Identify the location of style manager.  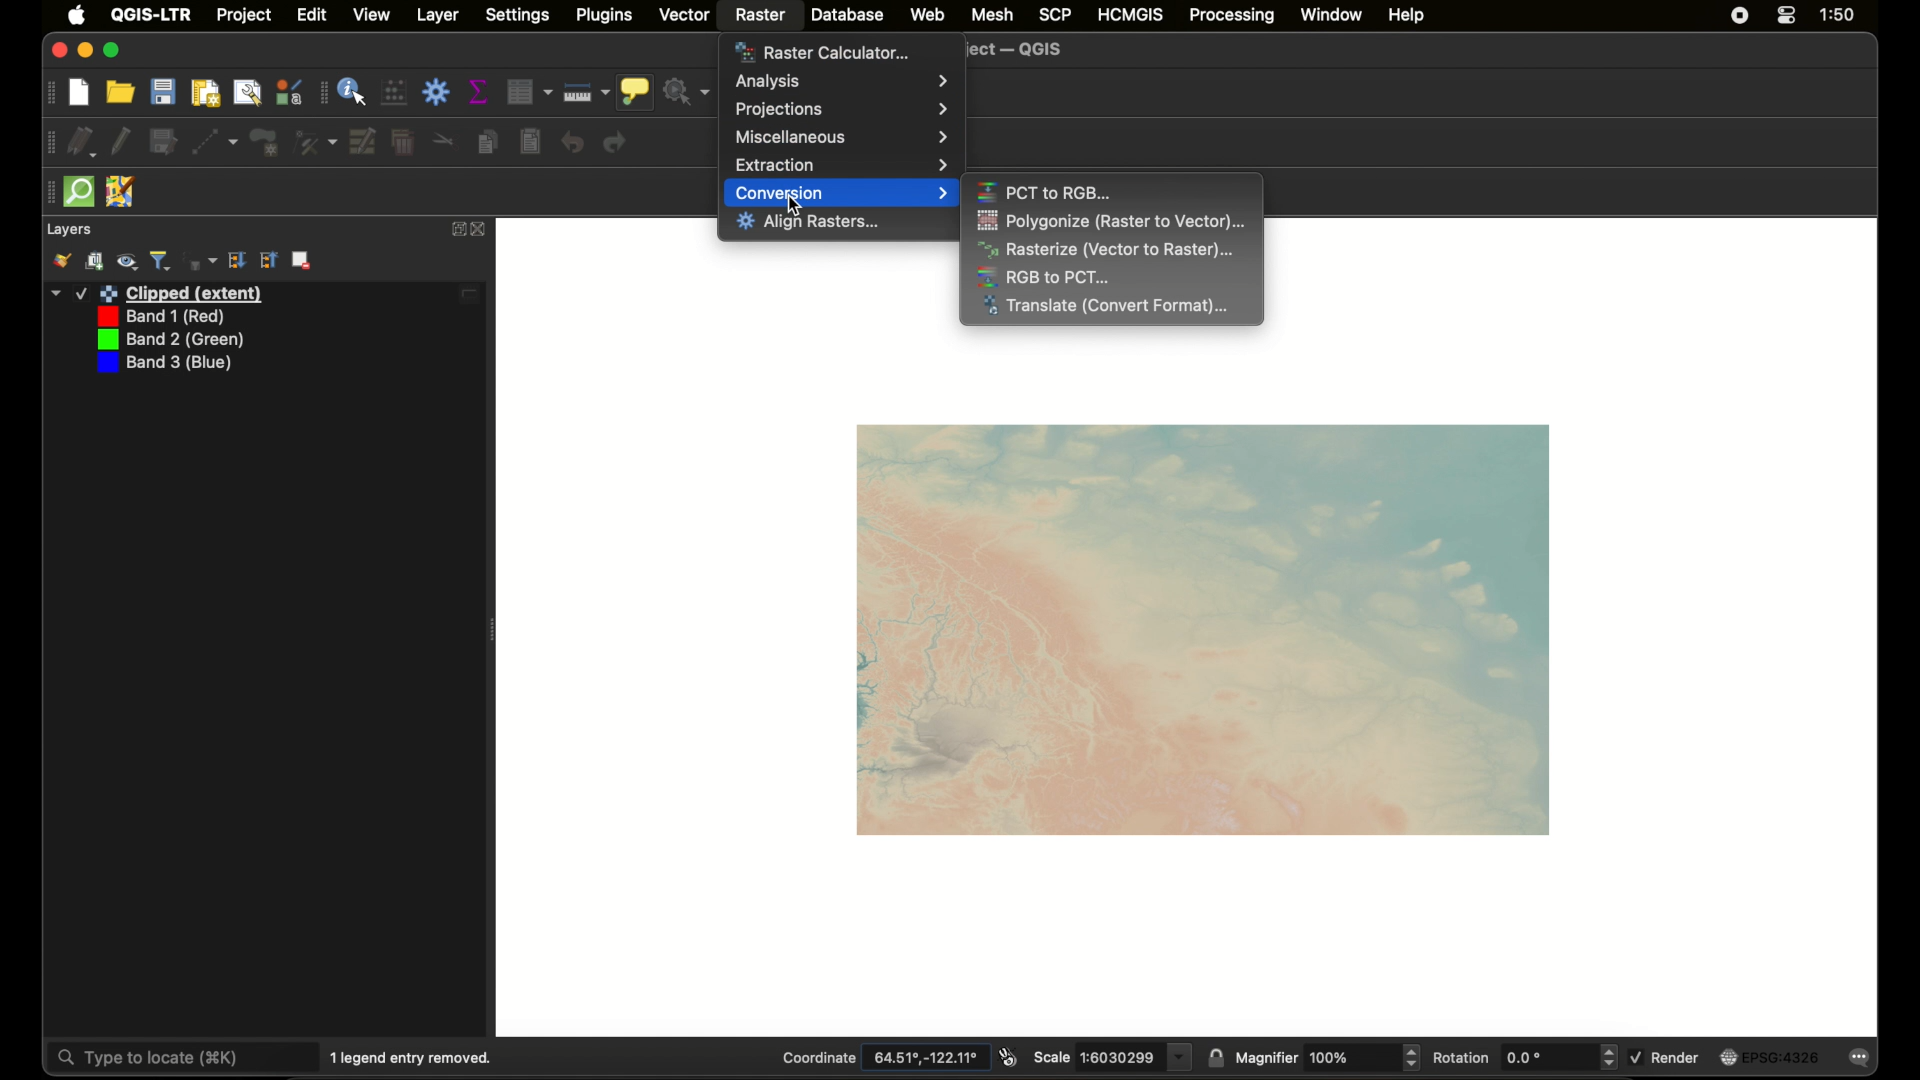
(290, 92).